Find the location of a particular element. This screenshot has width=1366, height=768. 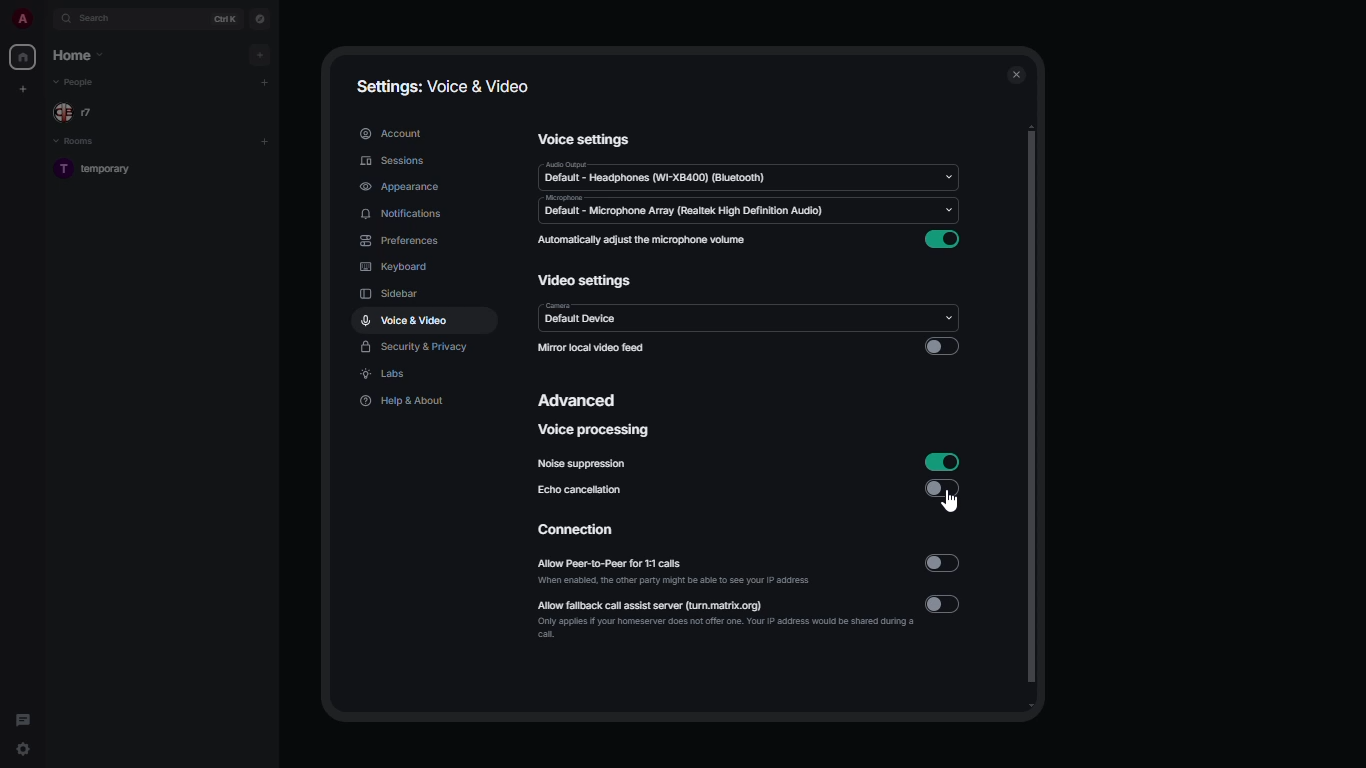

connection is located at coordinates (579, 532).